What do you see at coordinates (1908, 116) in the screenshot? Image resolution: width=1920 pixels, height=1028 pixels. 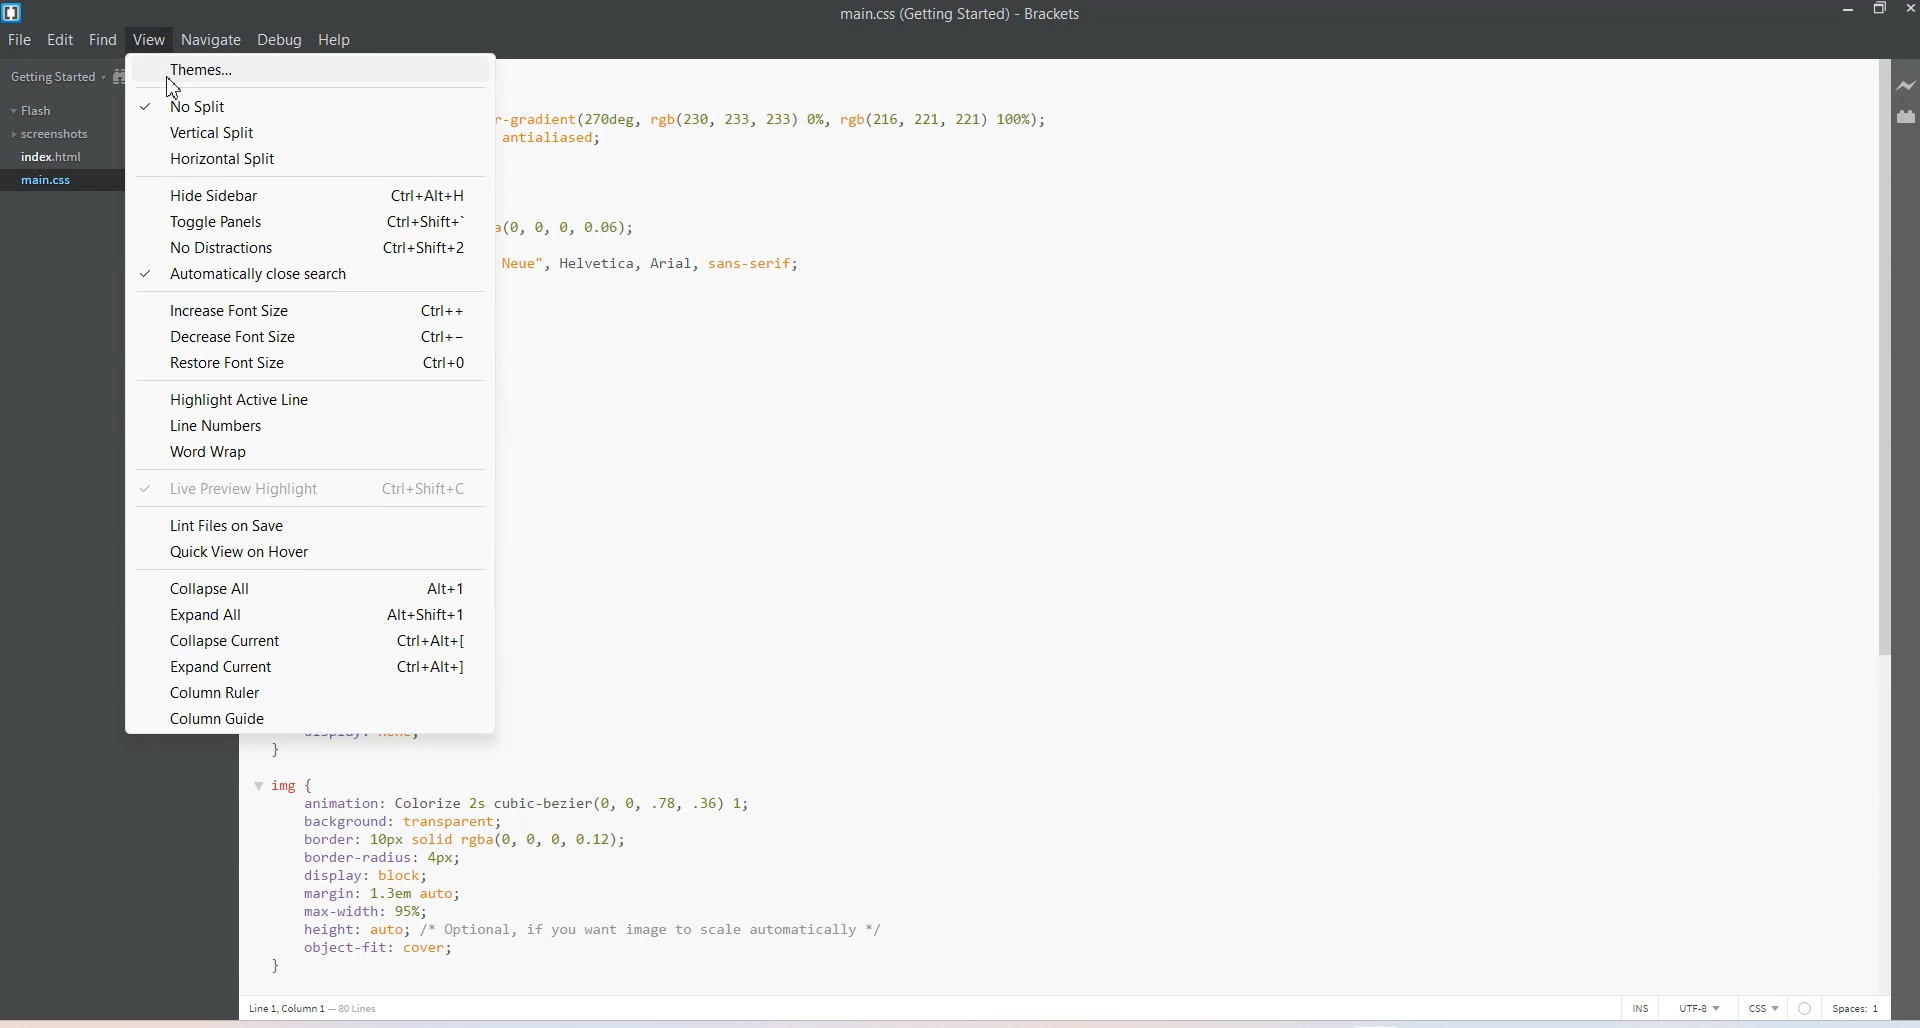 I see `Extension manager` at bounding box center [1908, 116].